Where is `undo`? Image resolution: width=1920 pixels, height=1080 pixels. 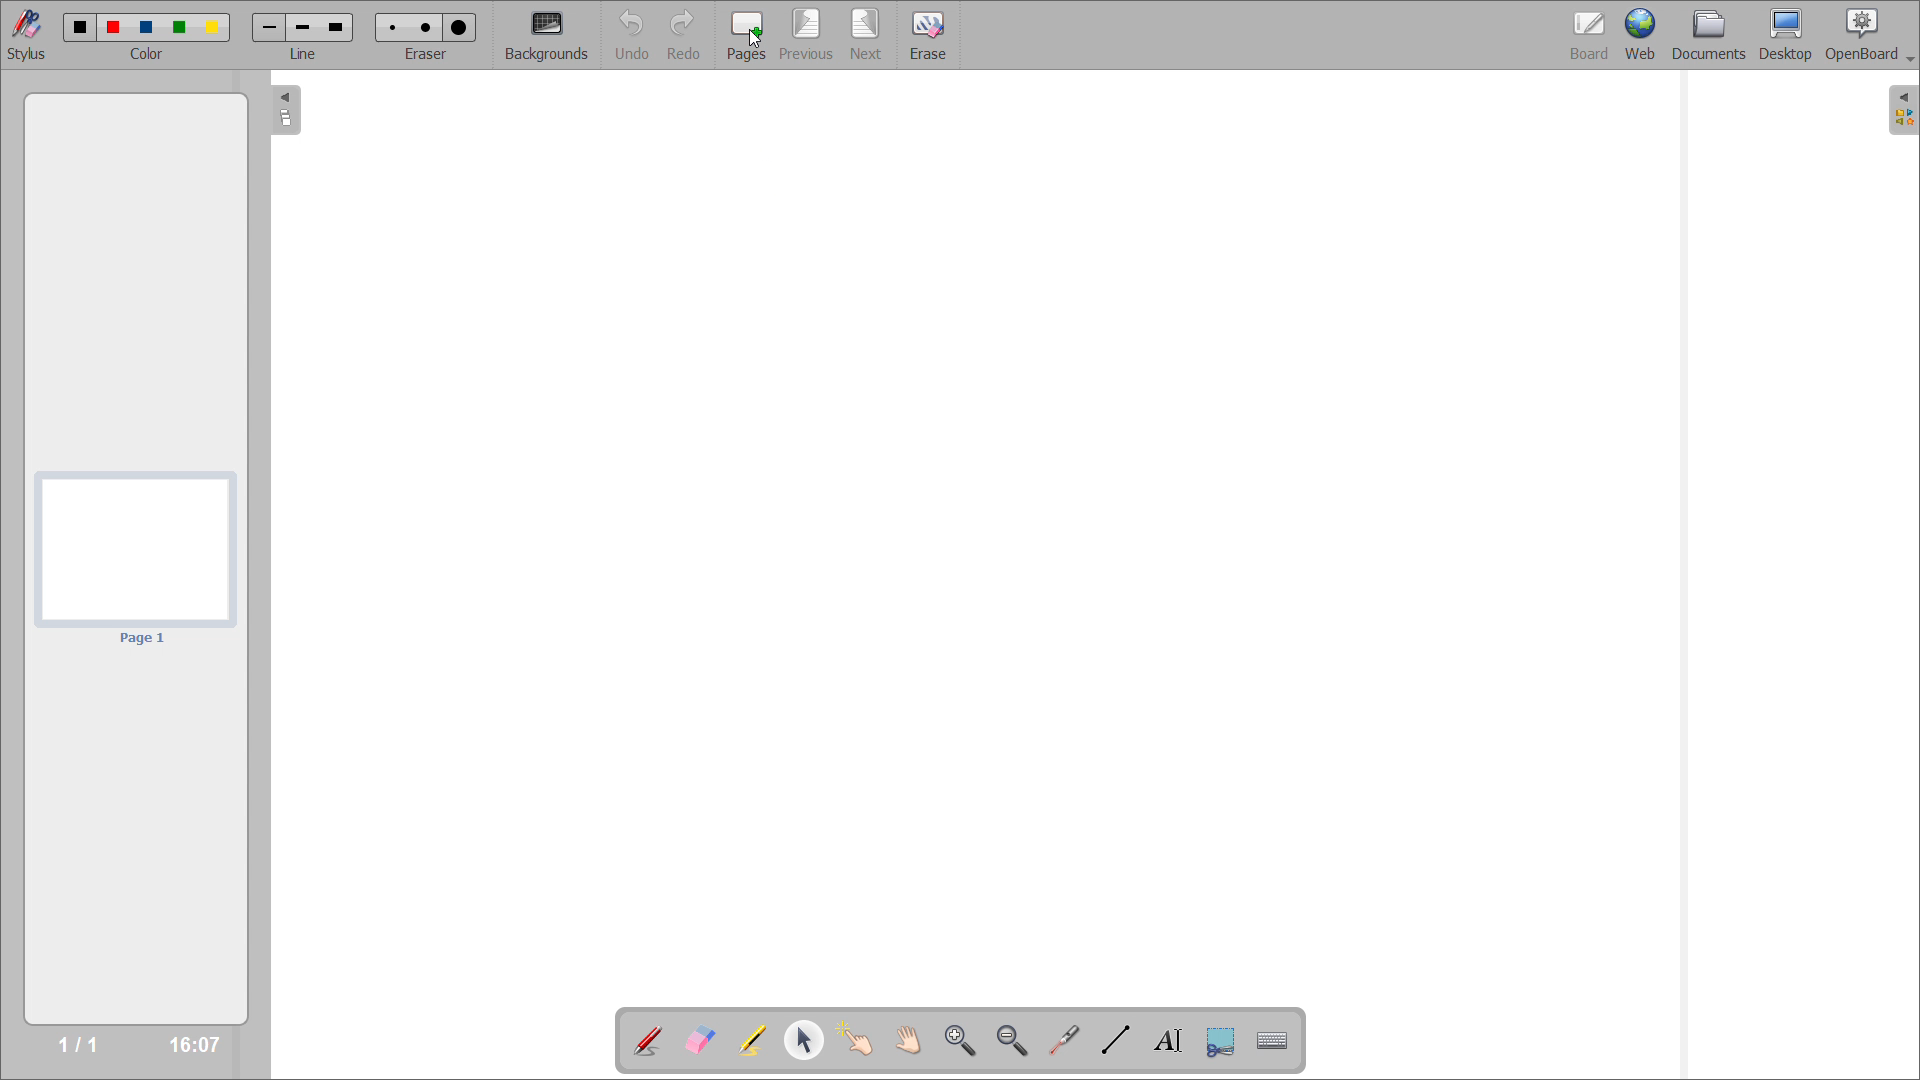 undo is located at coordinates (634, 36).